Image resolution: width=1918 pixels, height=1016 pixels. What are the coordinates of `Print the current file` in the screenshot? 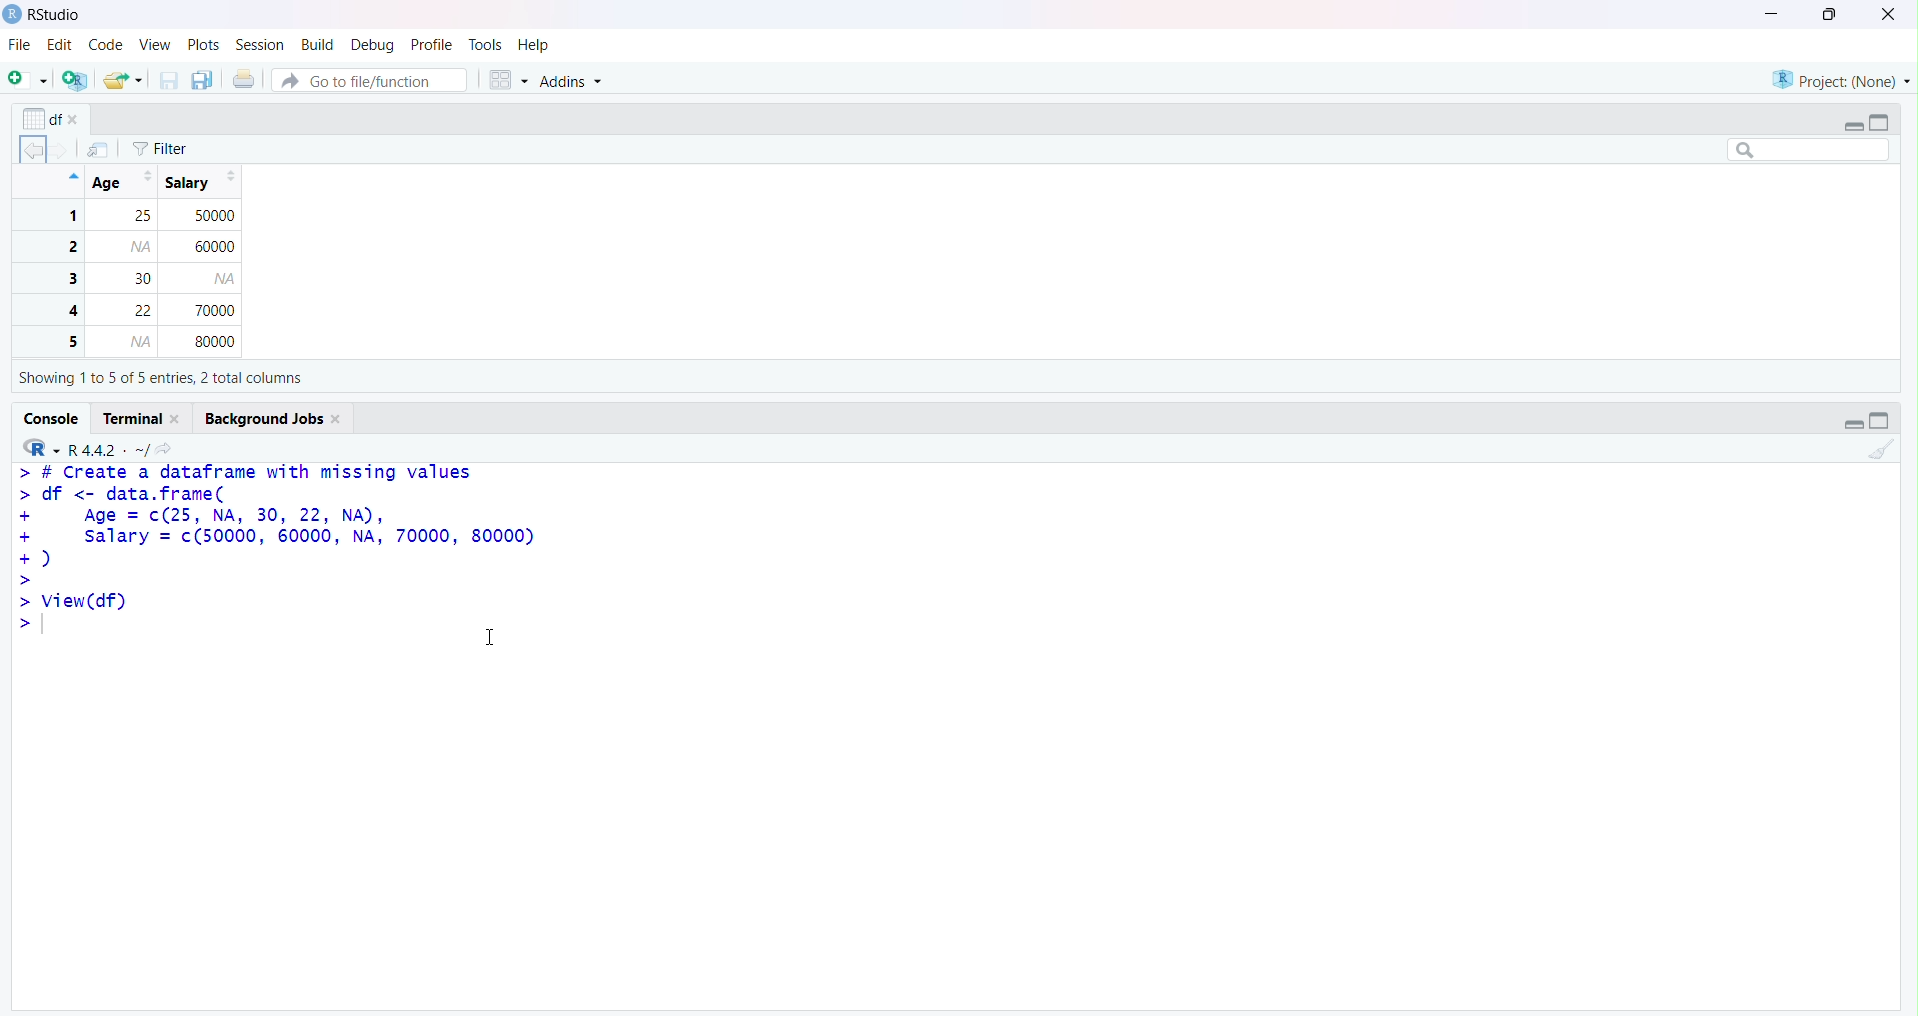 It's located at (244, 77).